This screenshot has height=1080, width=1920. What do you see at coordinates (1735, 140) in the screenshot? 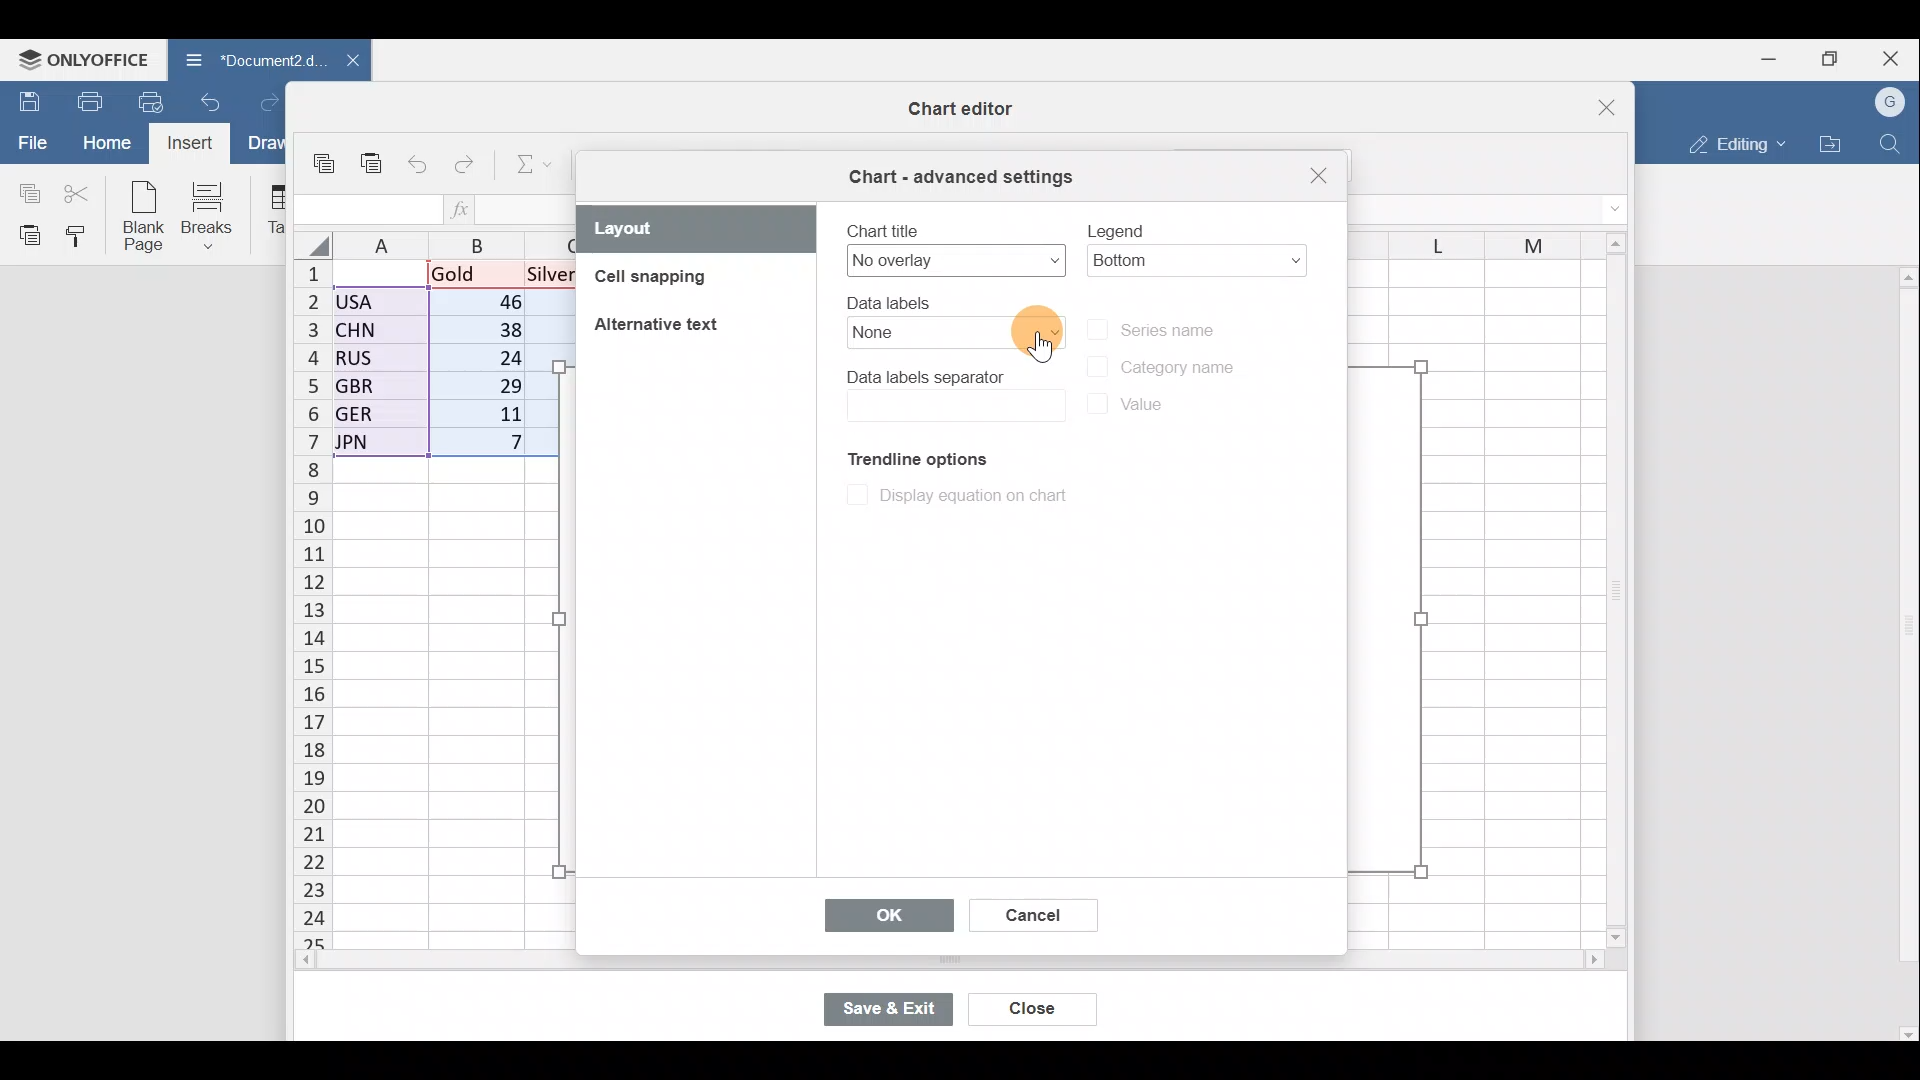
I see `Editing mode` at bounding box center [1735, 140].